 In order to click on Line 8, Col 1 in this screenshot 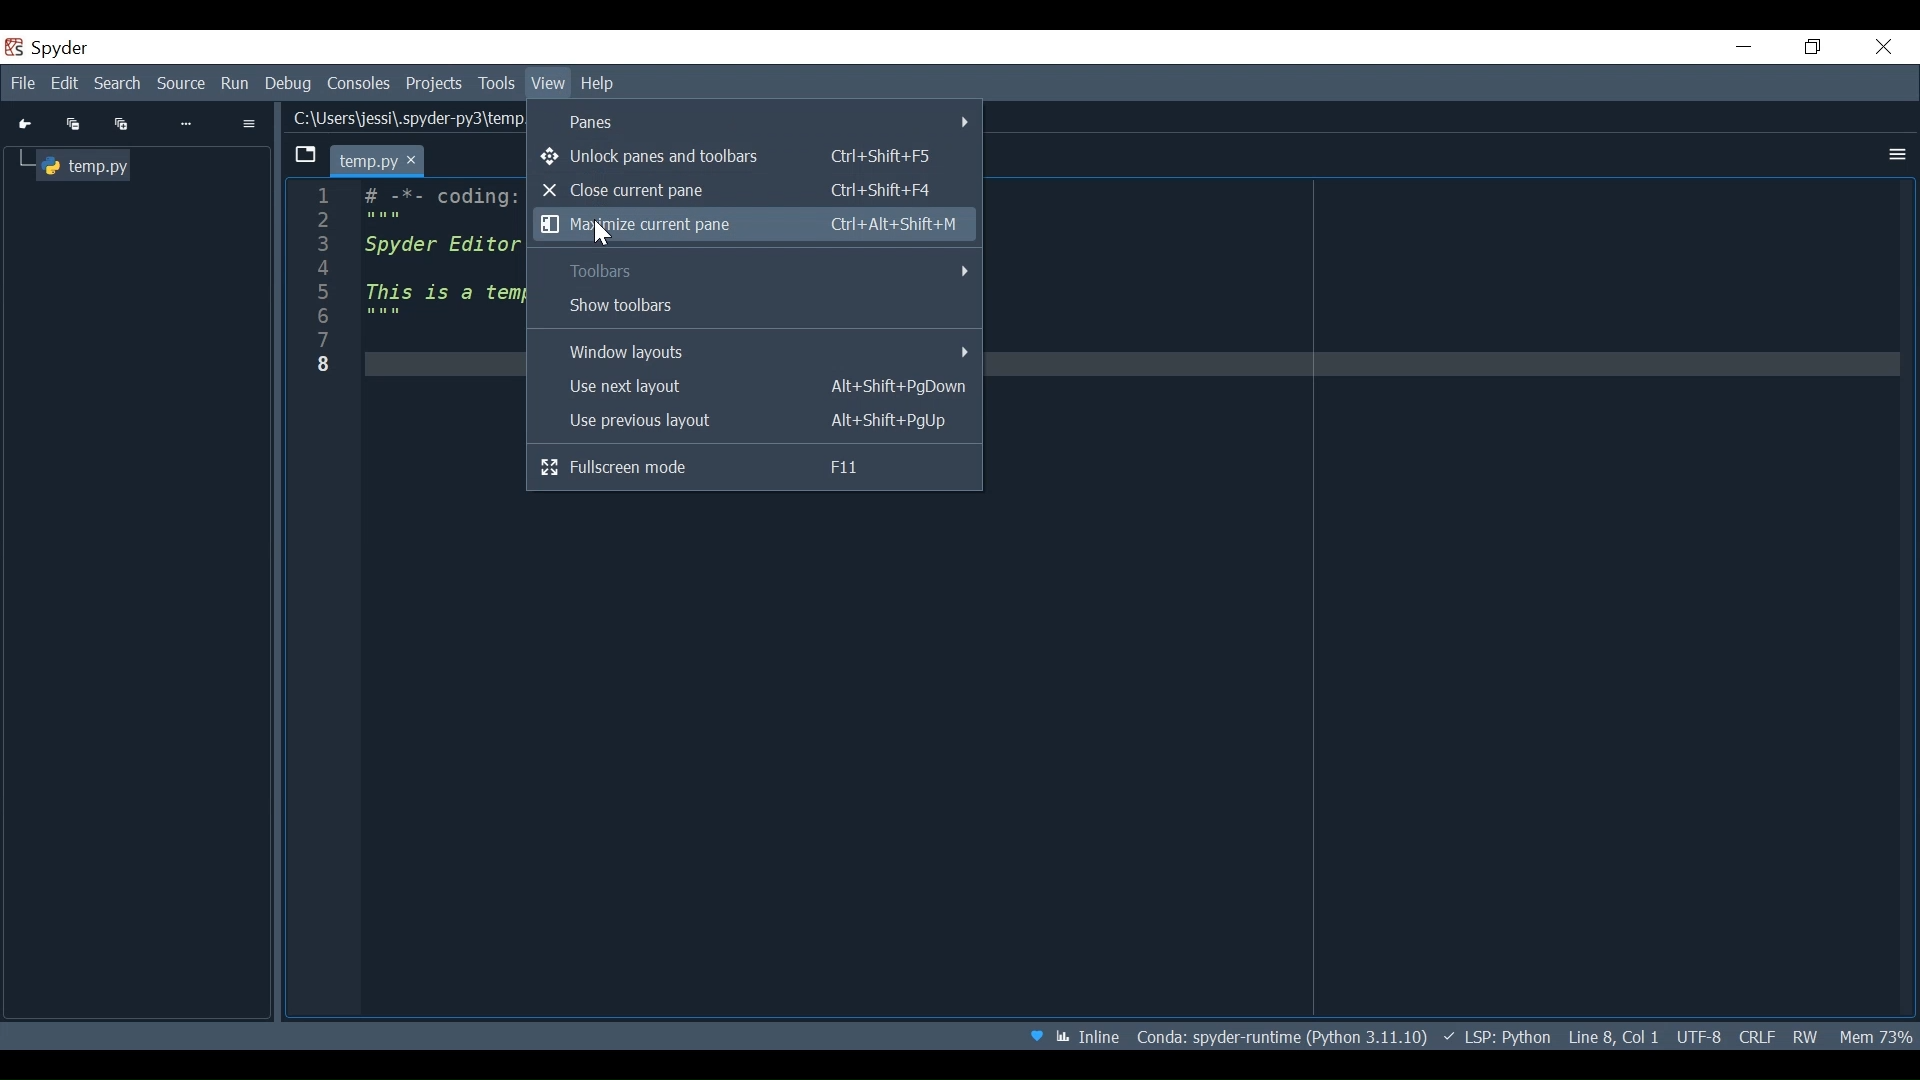, I will do `click(1616, 1035)`.